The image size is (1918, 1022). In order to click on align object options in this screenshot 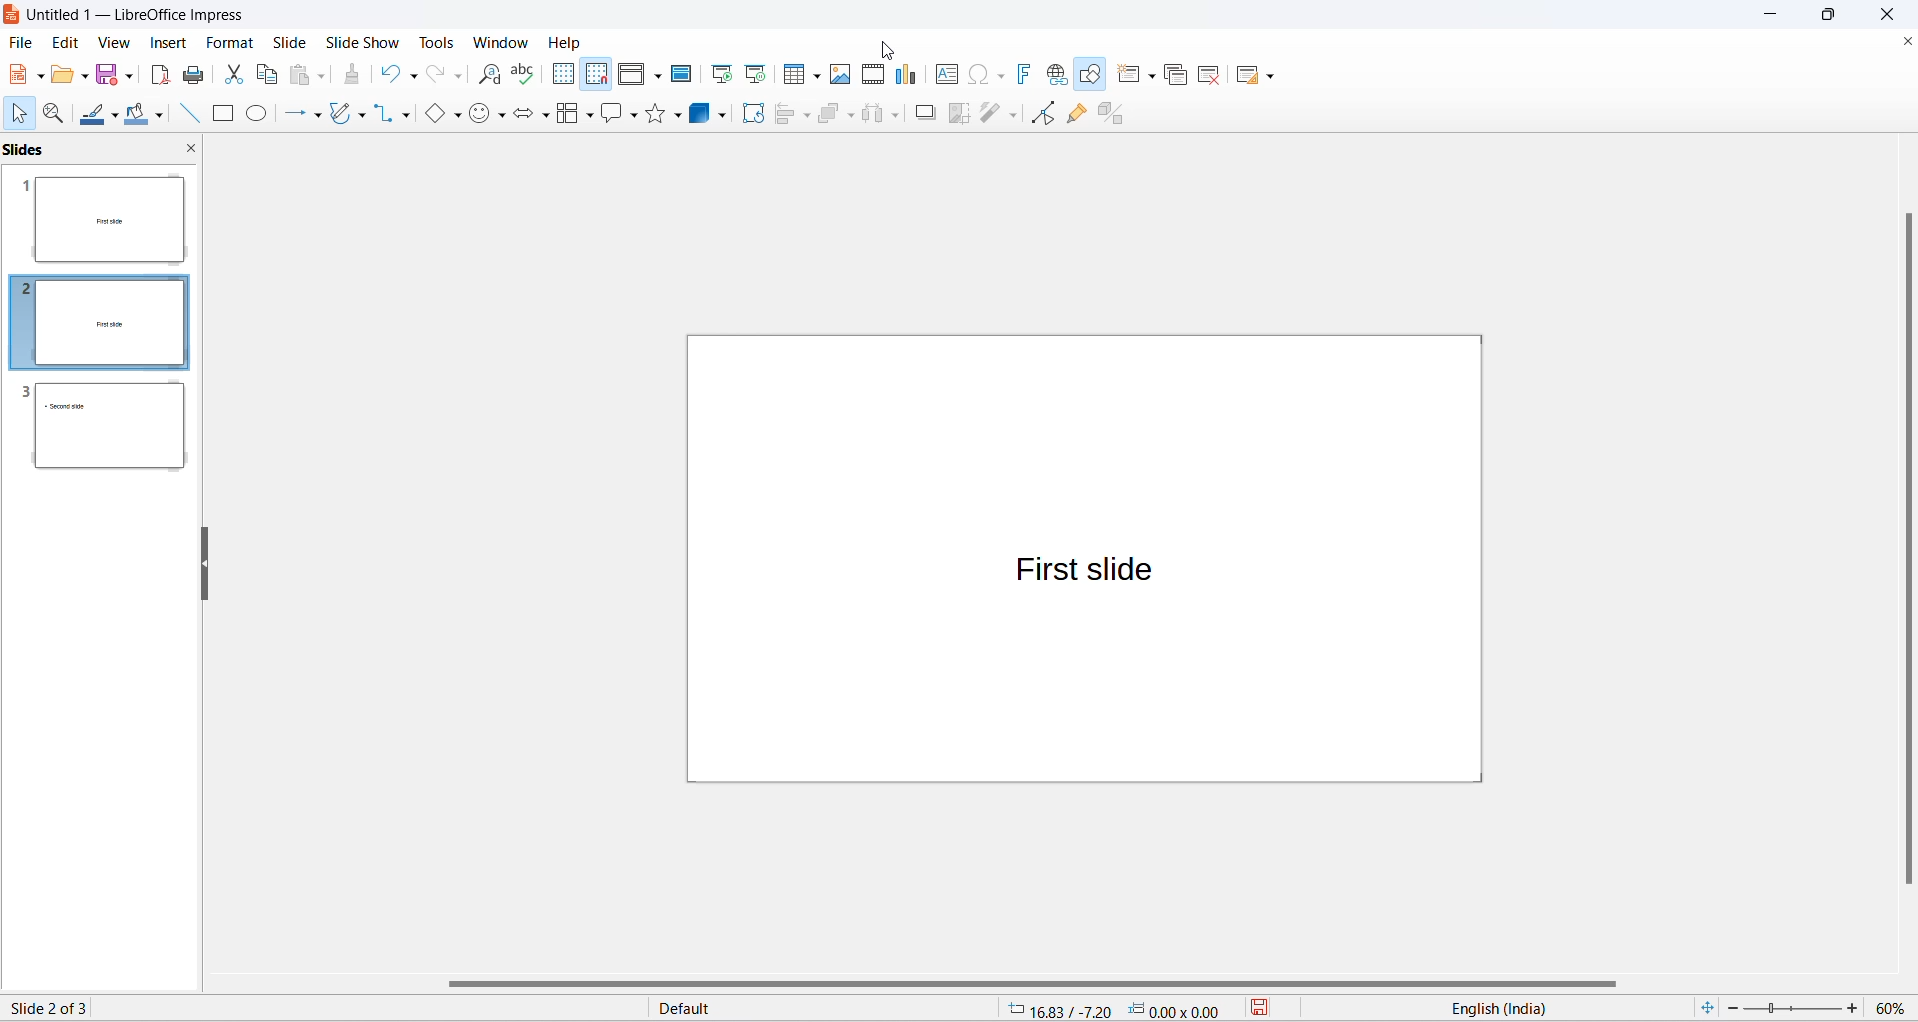, I will do `click(782, 115)`.